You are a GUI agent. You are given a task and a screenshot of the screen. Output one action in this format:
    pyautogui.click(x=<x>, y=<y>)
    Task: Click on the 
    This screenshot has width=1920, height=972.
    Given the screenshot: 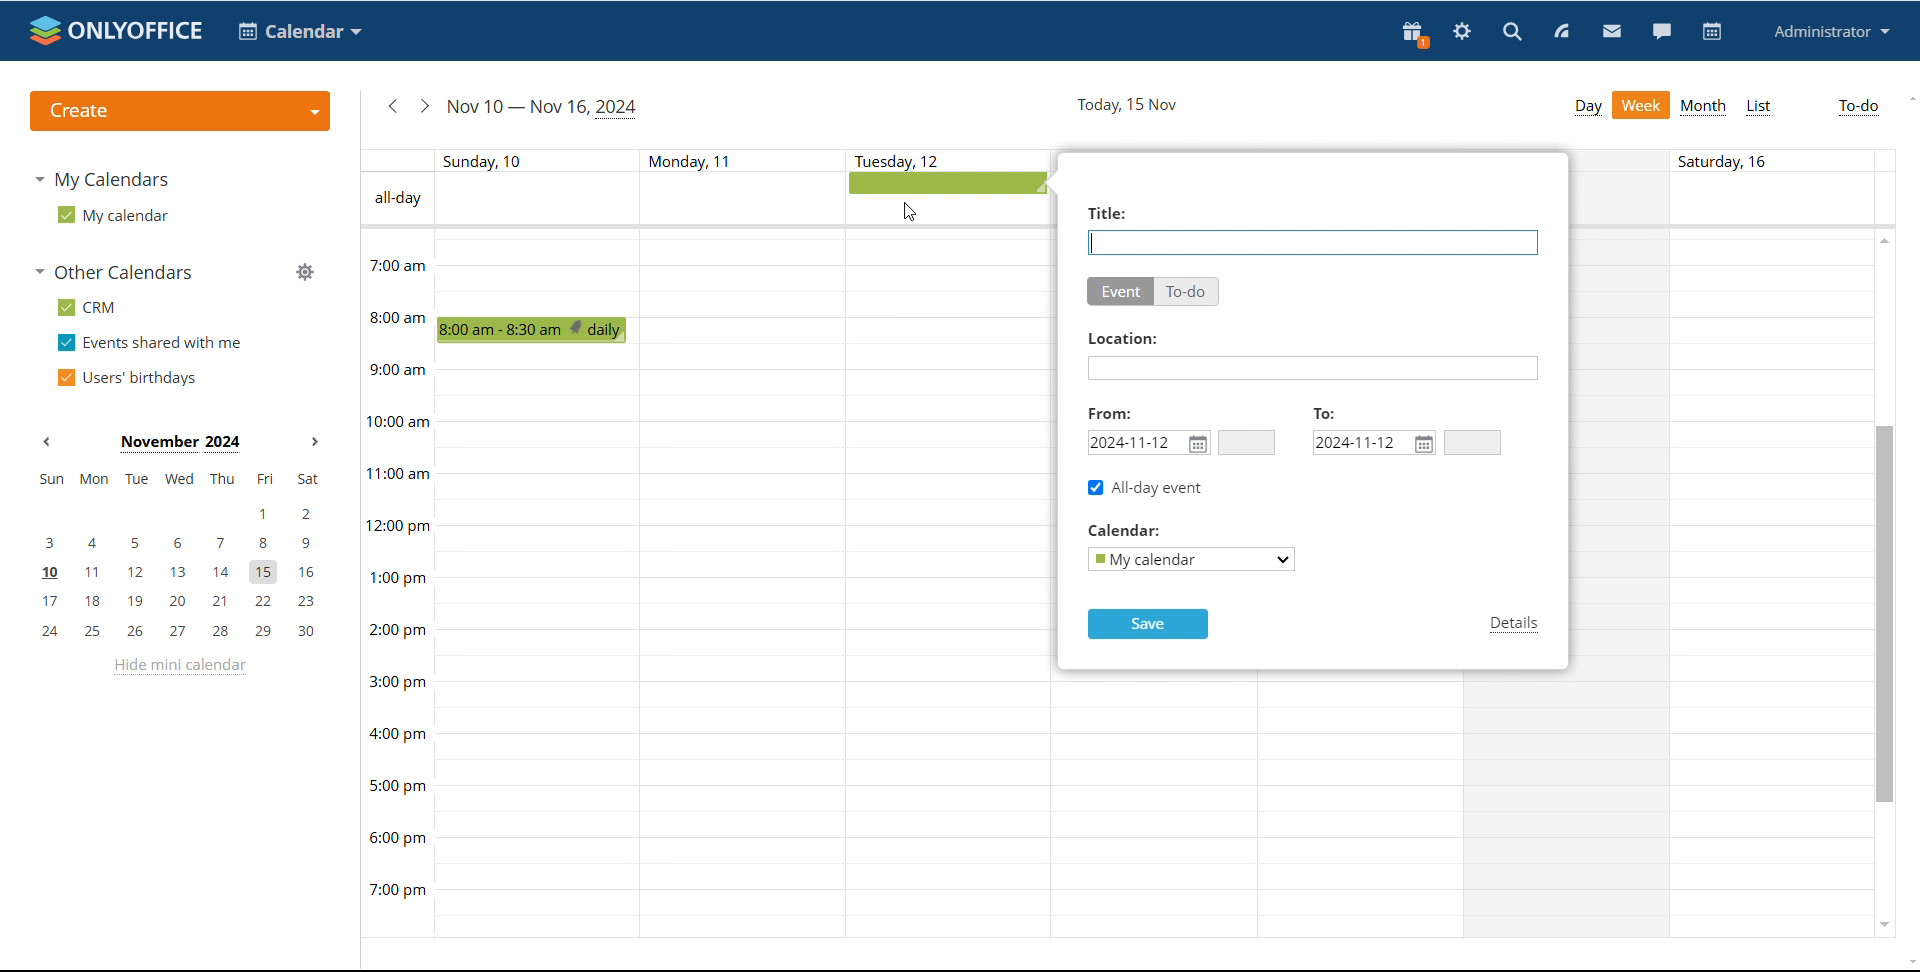 What is the action you would take?
    pyautogui.click(x=1126, y=412)
    